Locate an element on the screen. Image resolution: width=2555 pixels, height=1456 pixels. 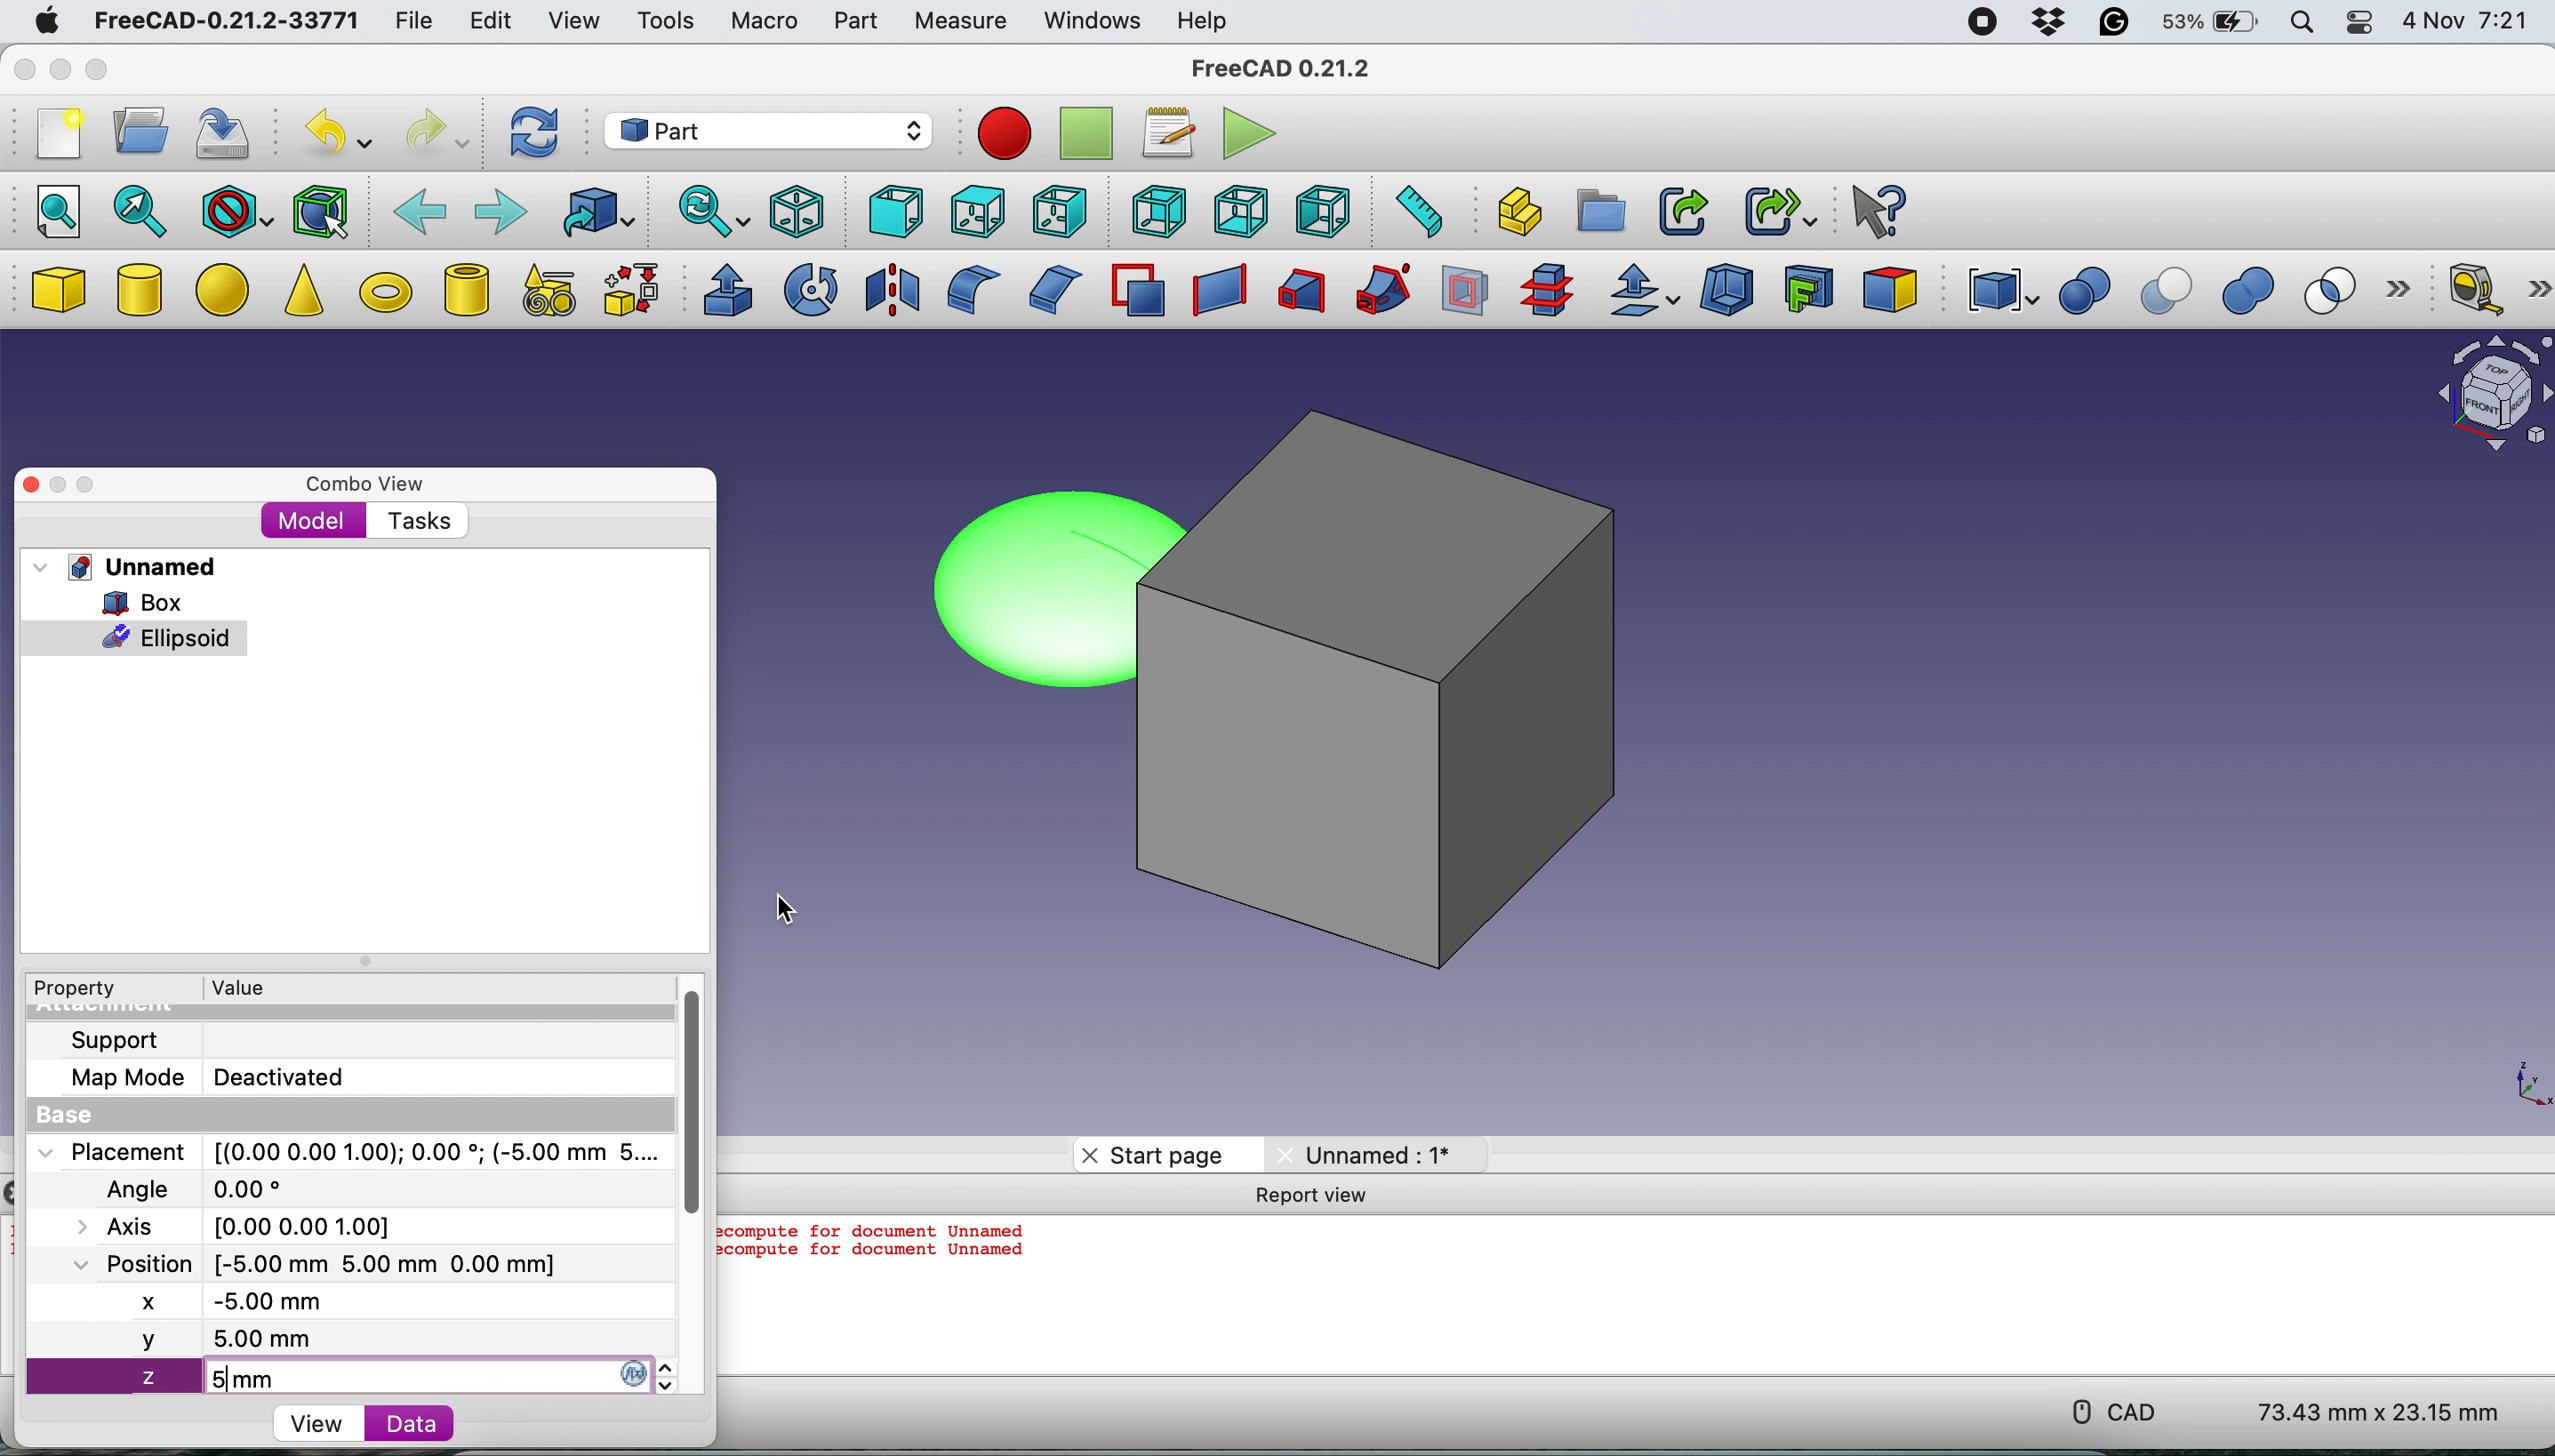
battery is located at coordinates (2207, 24).